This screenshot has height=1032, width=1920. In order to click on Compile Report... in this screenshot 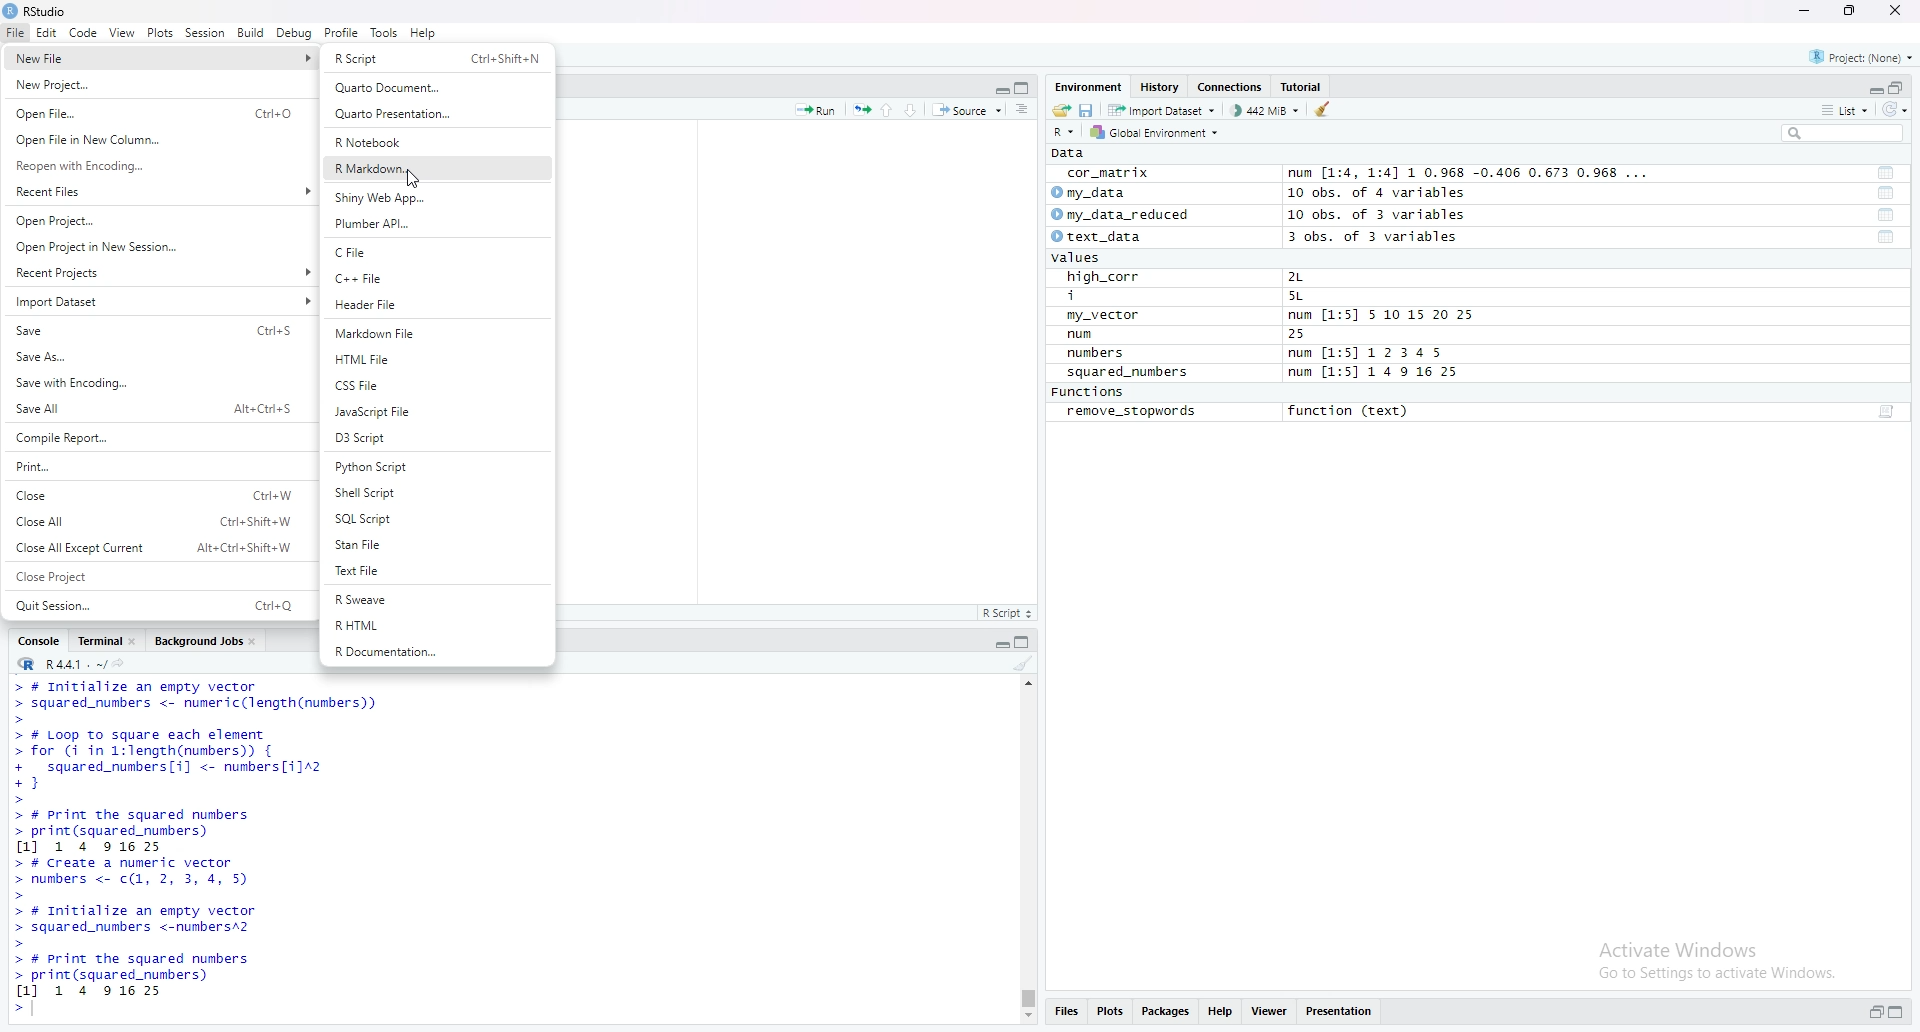, I will do `click(151, 438)`.